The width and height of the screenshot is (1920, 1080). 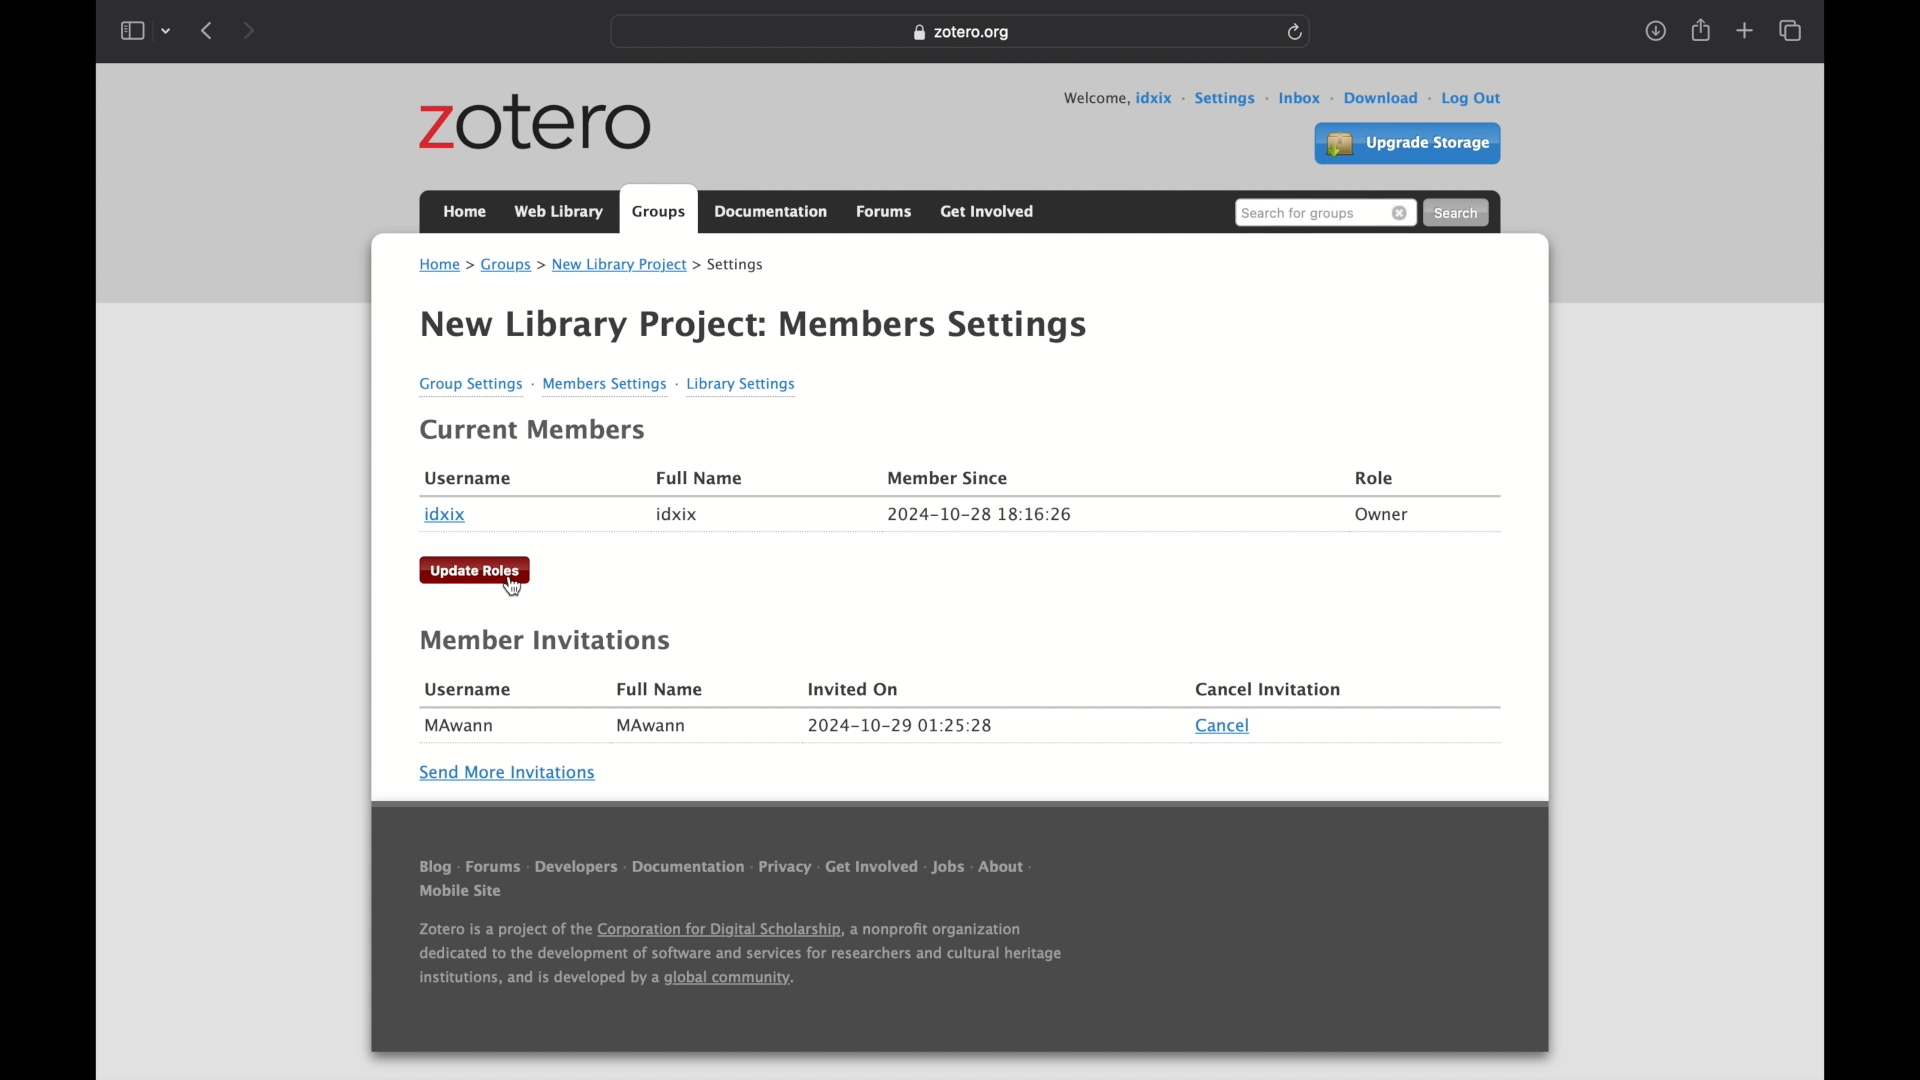 What do you see at coordinates (1159, 97) in the screenshot?
I see `user id` at bounding box center [1159, 97].